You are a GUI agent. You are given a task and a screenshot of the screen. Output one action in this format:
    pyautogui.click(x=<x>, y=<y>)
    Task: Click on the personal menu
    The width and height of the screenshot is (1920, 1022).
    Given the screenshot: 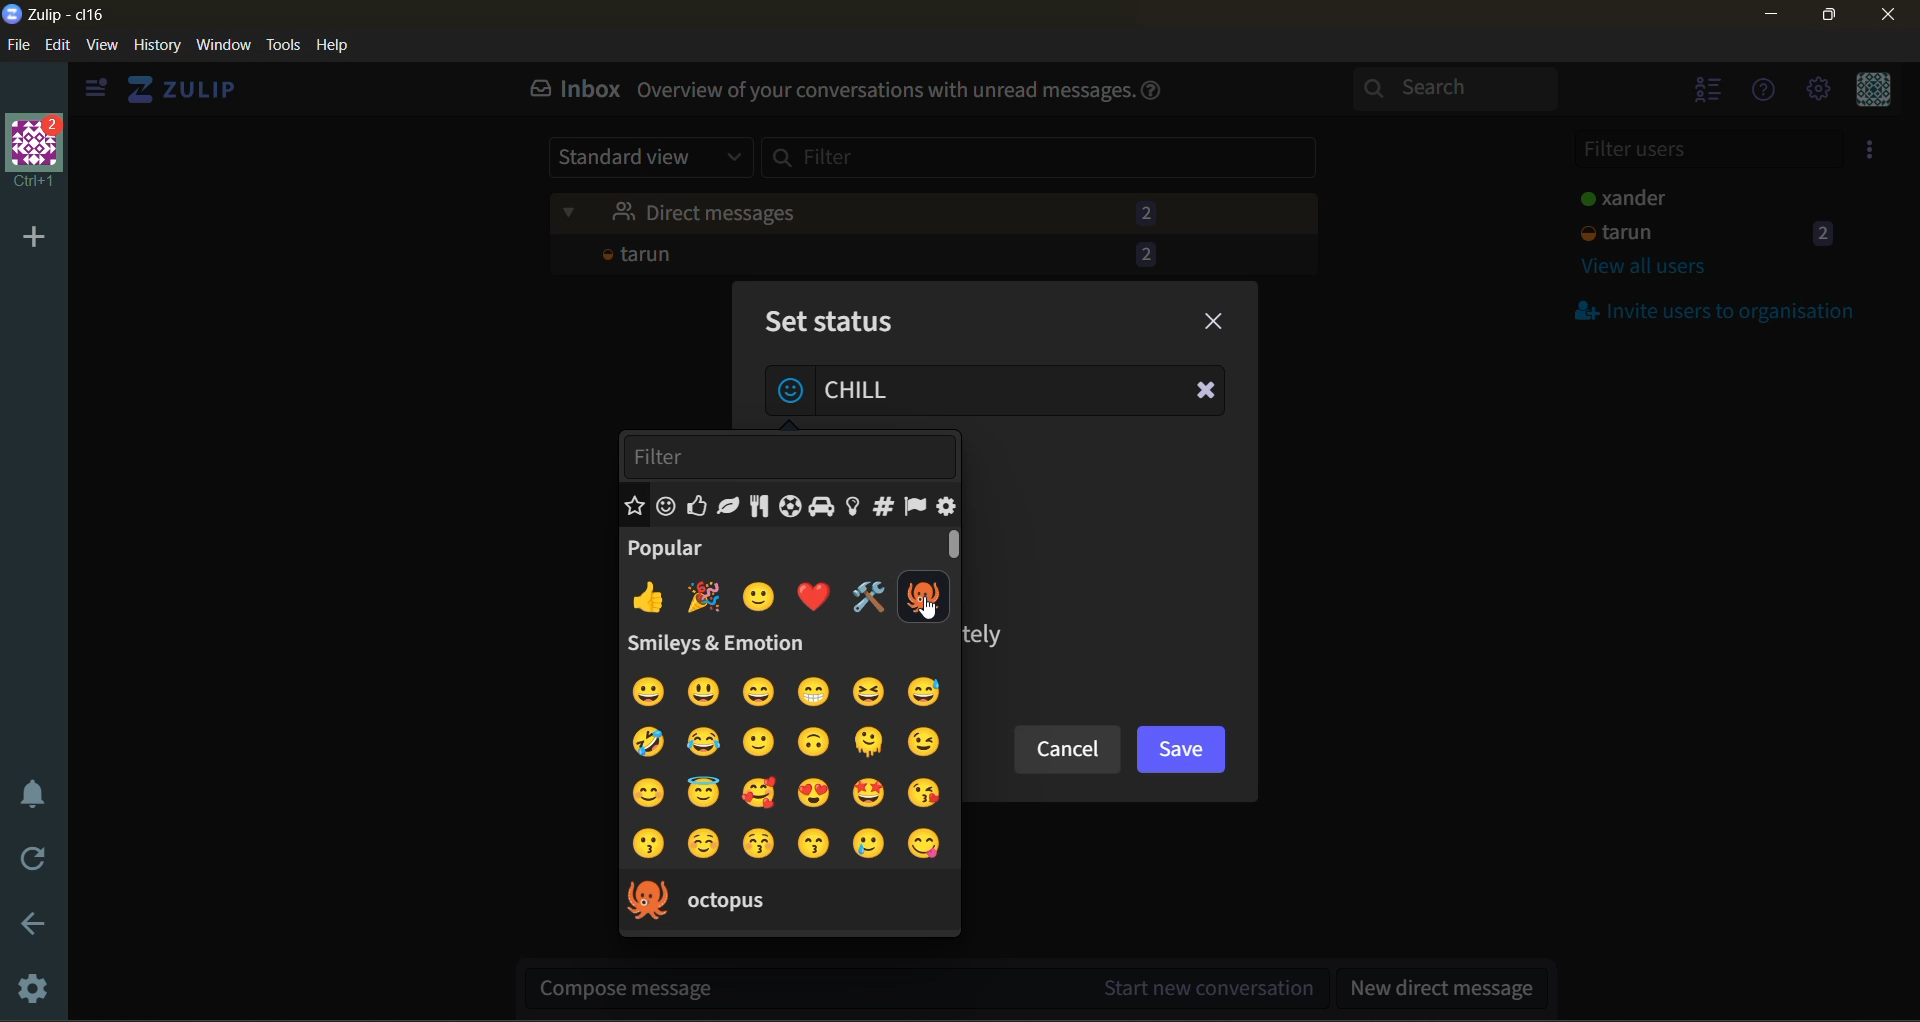 What is the action you would take?
    pyautogui.click(x=1872, y=93)
    